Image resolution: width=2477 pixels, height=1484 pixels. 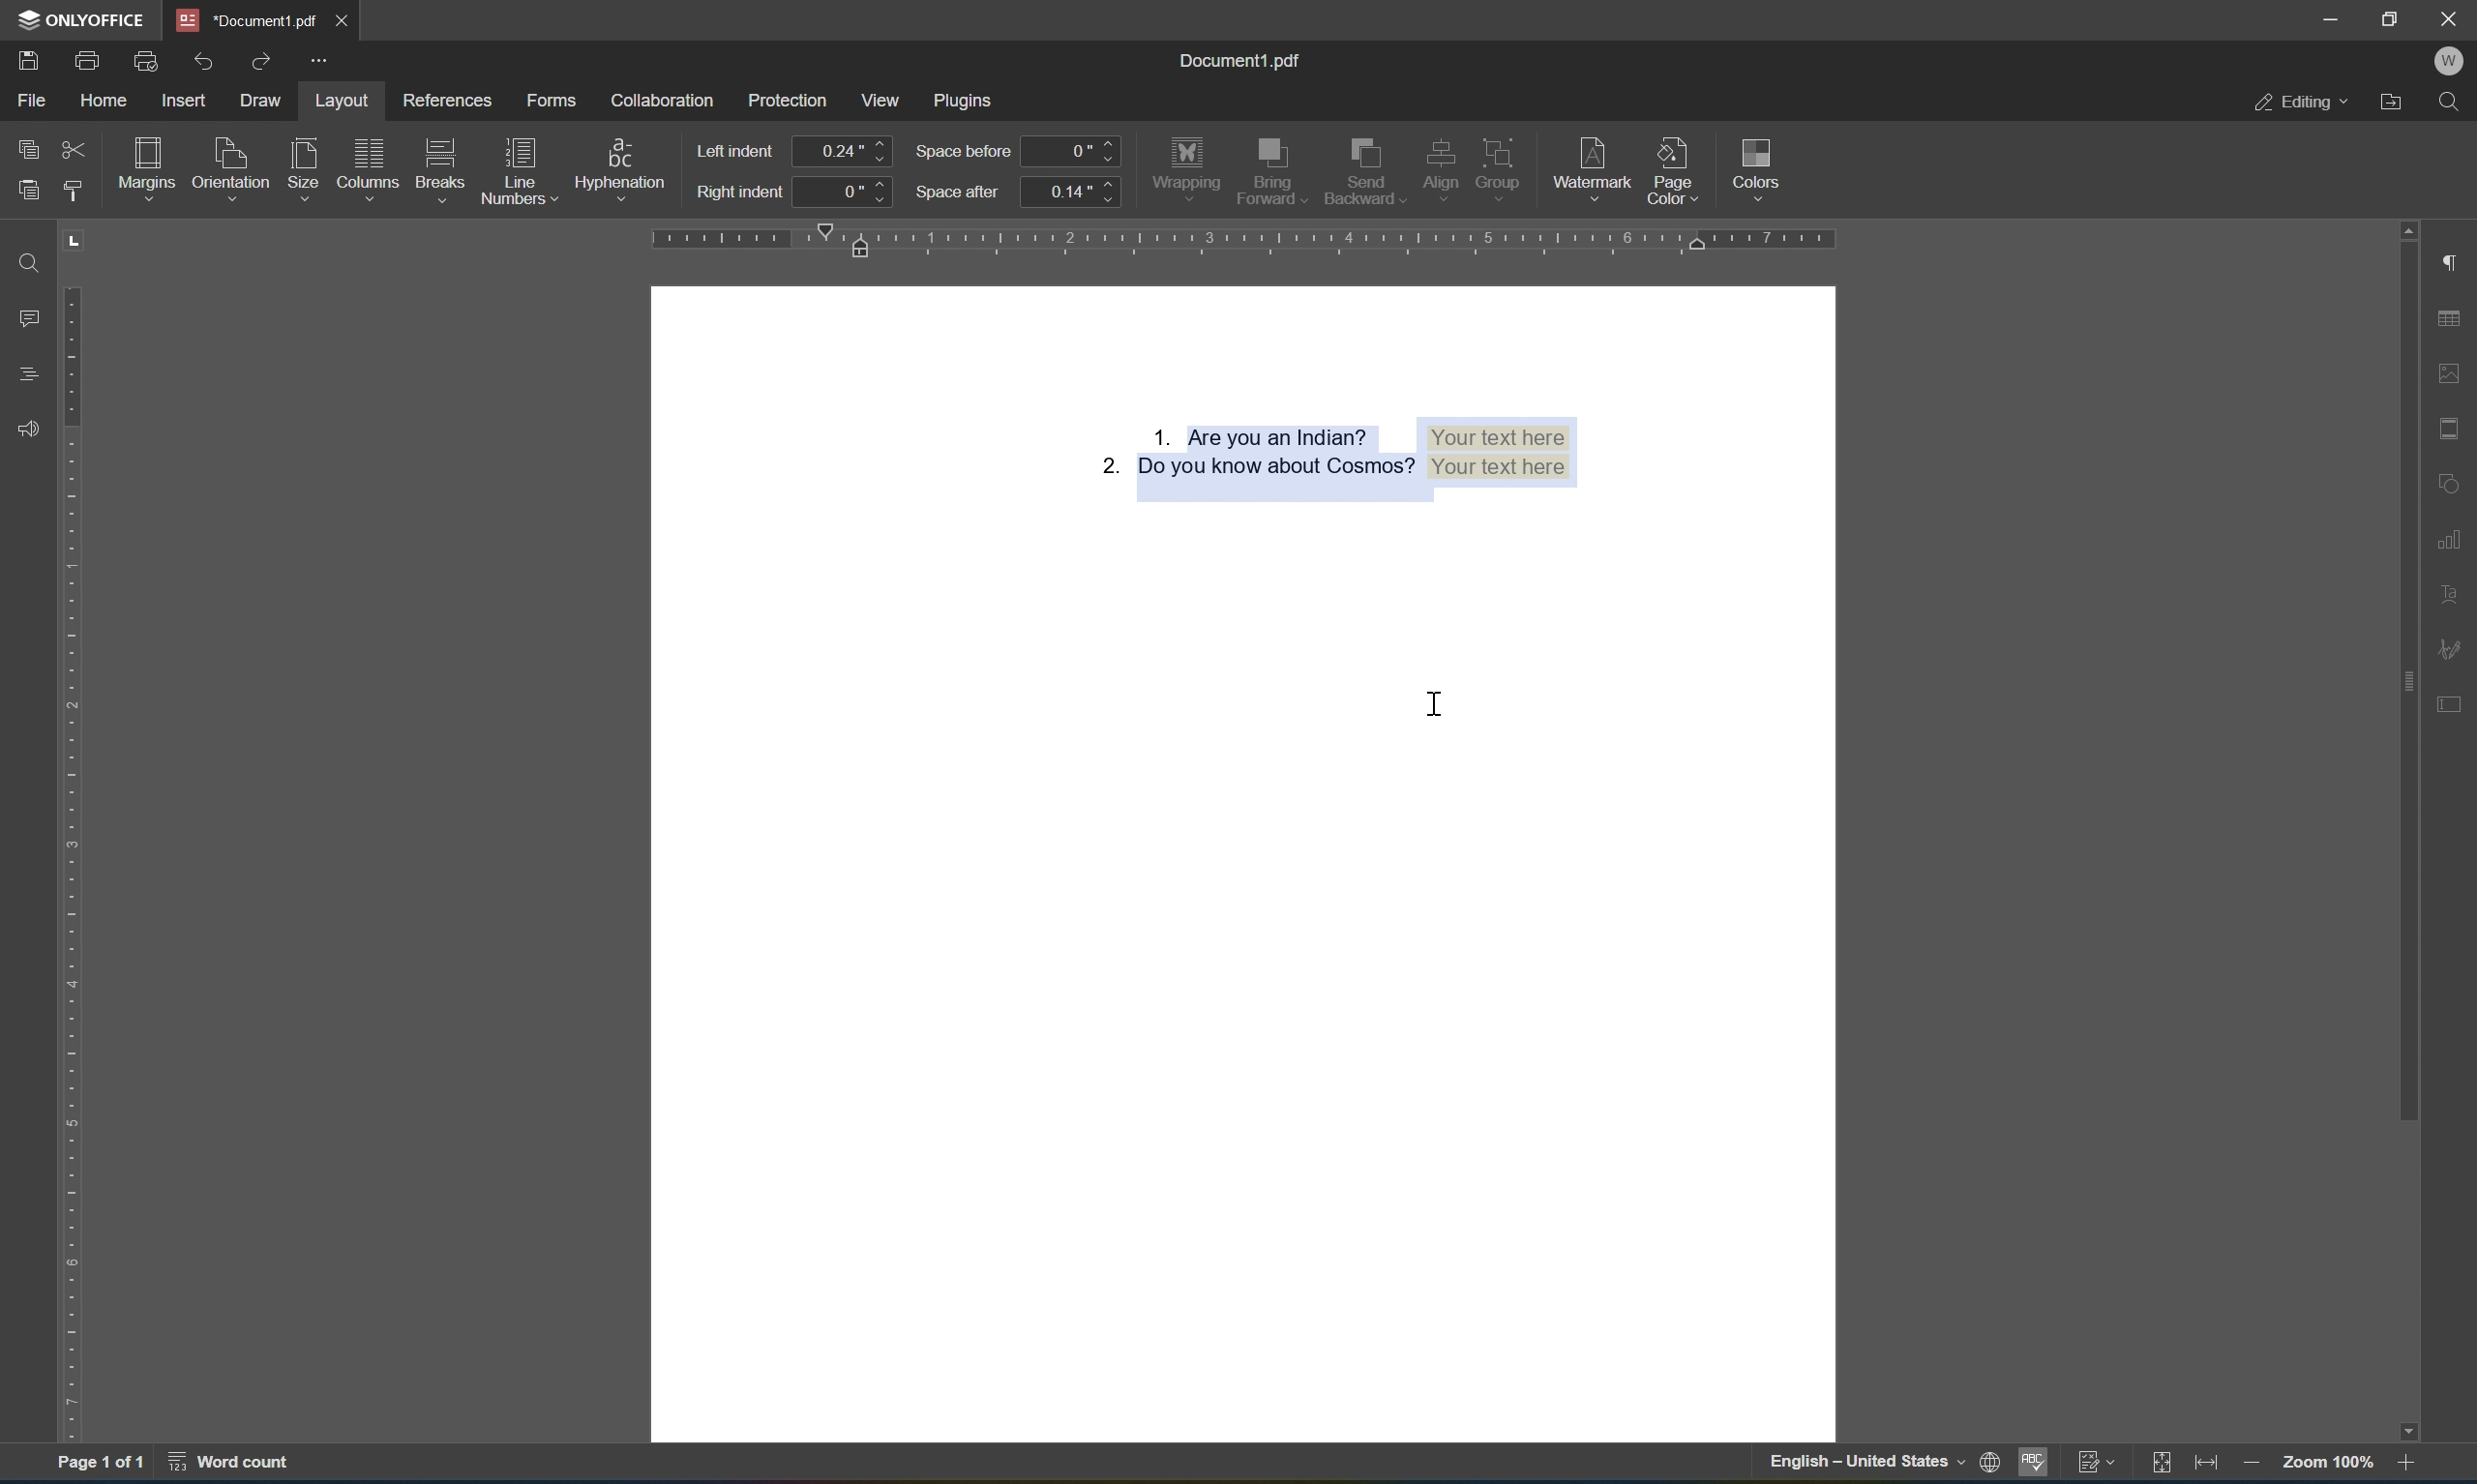 What do you see at coordinates (2247, 1467) in the screenshot?
I see `zoom out` at bounding box center [2247, 1467].